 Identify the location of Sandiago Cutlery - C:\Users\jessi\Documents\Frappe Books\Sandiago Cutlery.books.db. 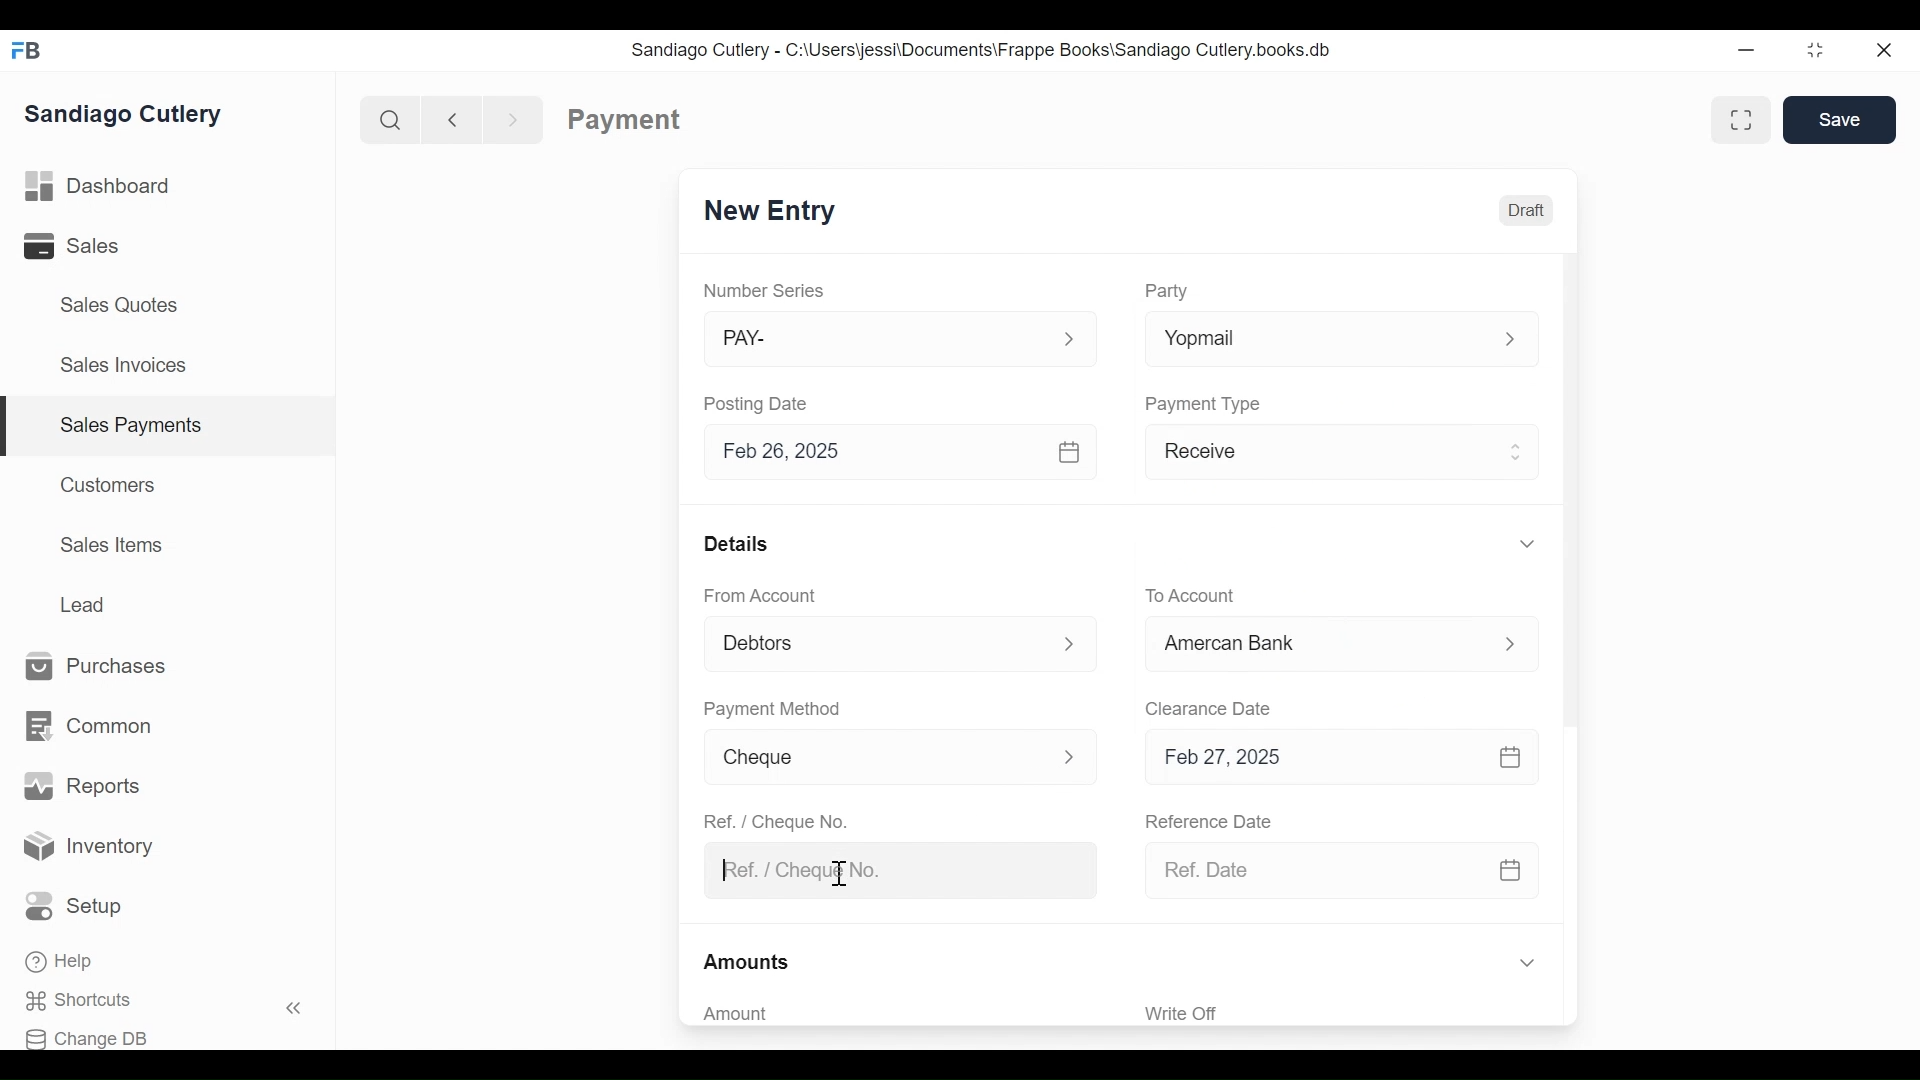
(981, 49).